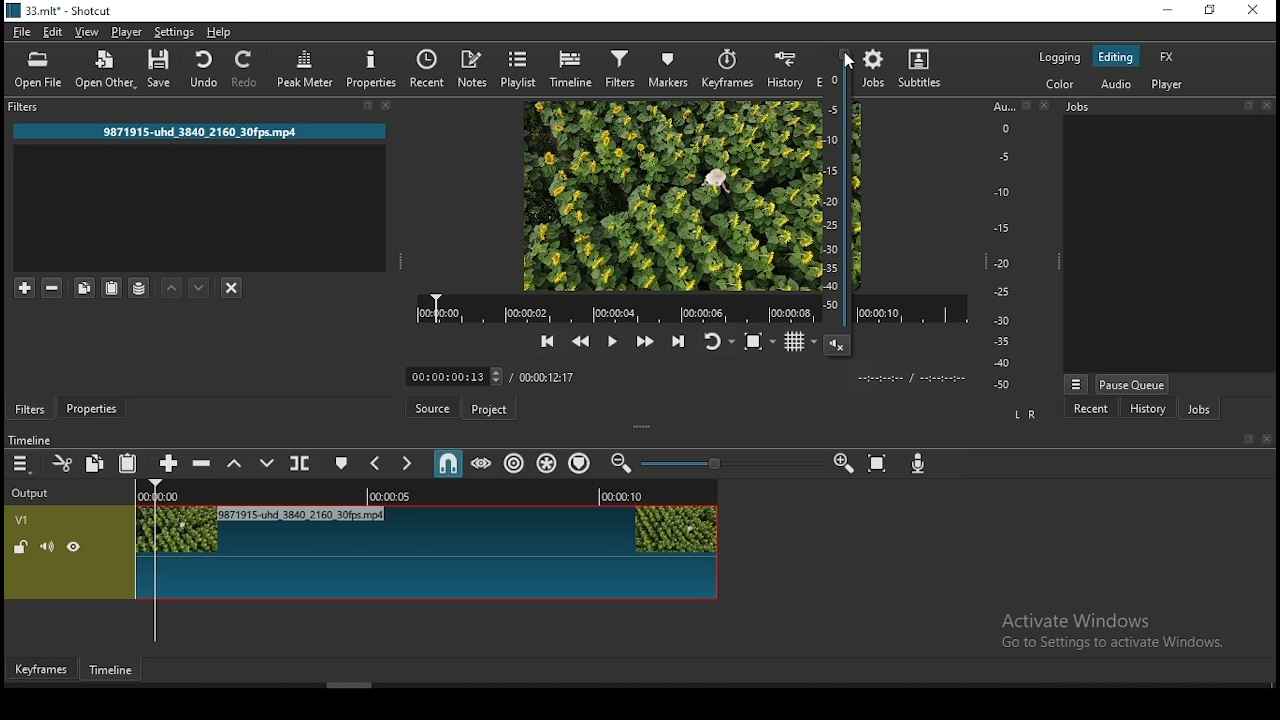 The image size is (1280, 720). Describe the element at coordinates (1003, 247) in the screenshot. I see `scale` at that location.